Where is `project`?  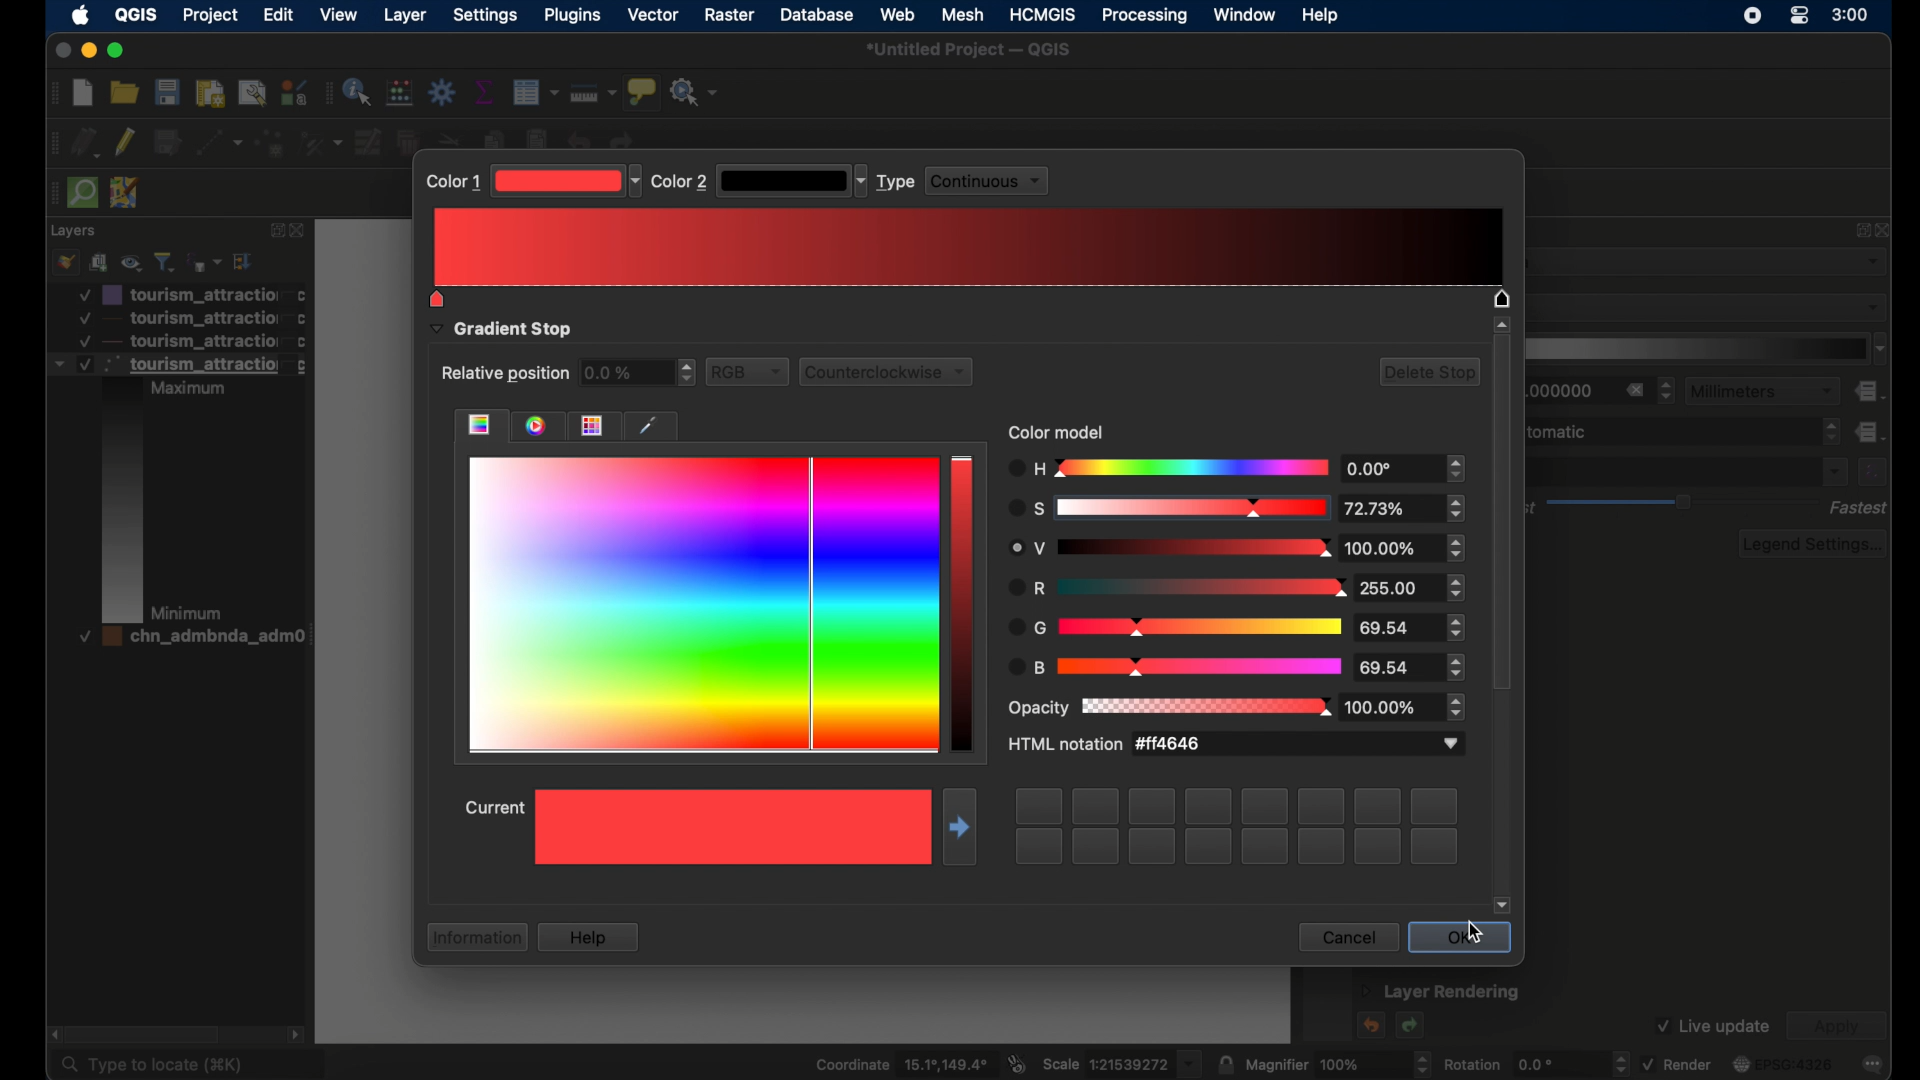 project is located at coordinates (207, 15).